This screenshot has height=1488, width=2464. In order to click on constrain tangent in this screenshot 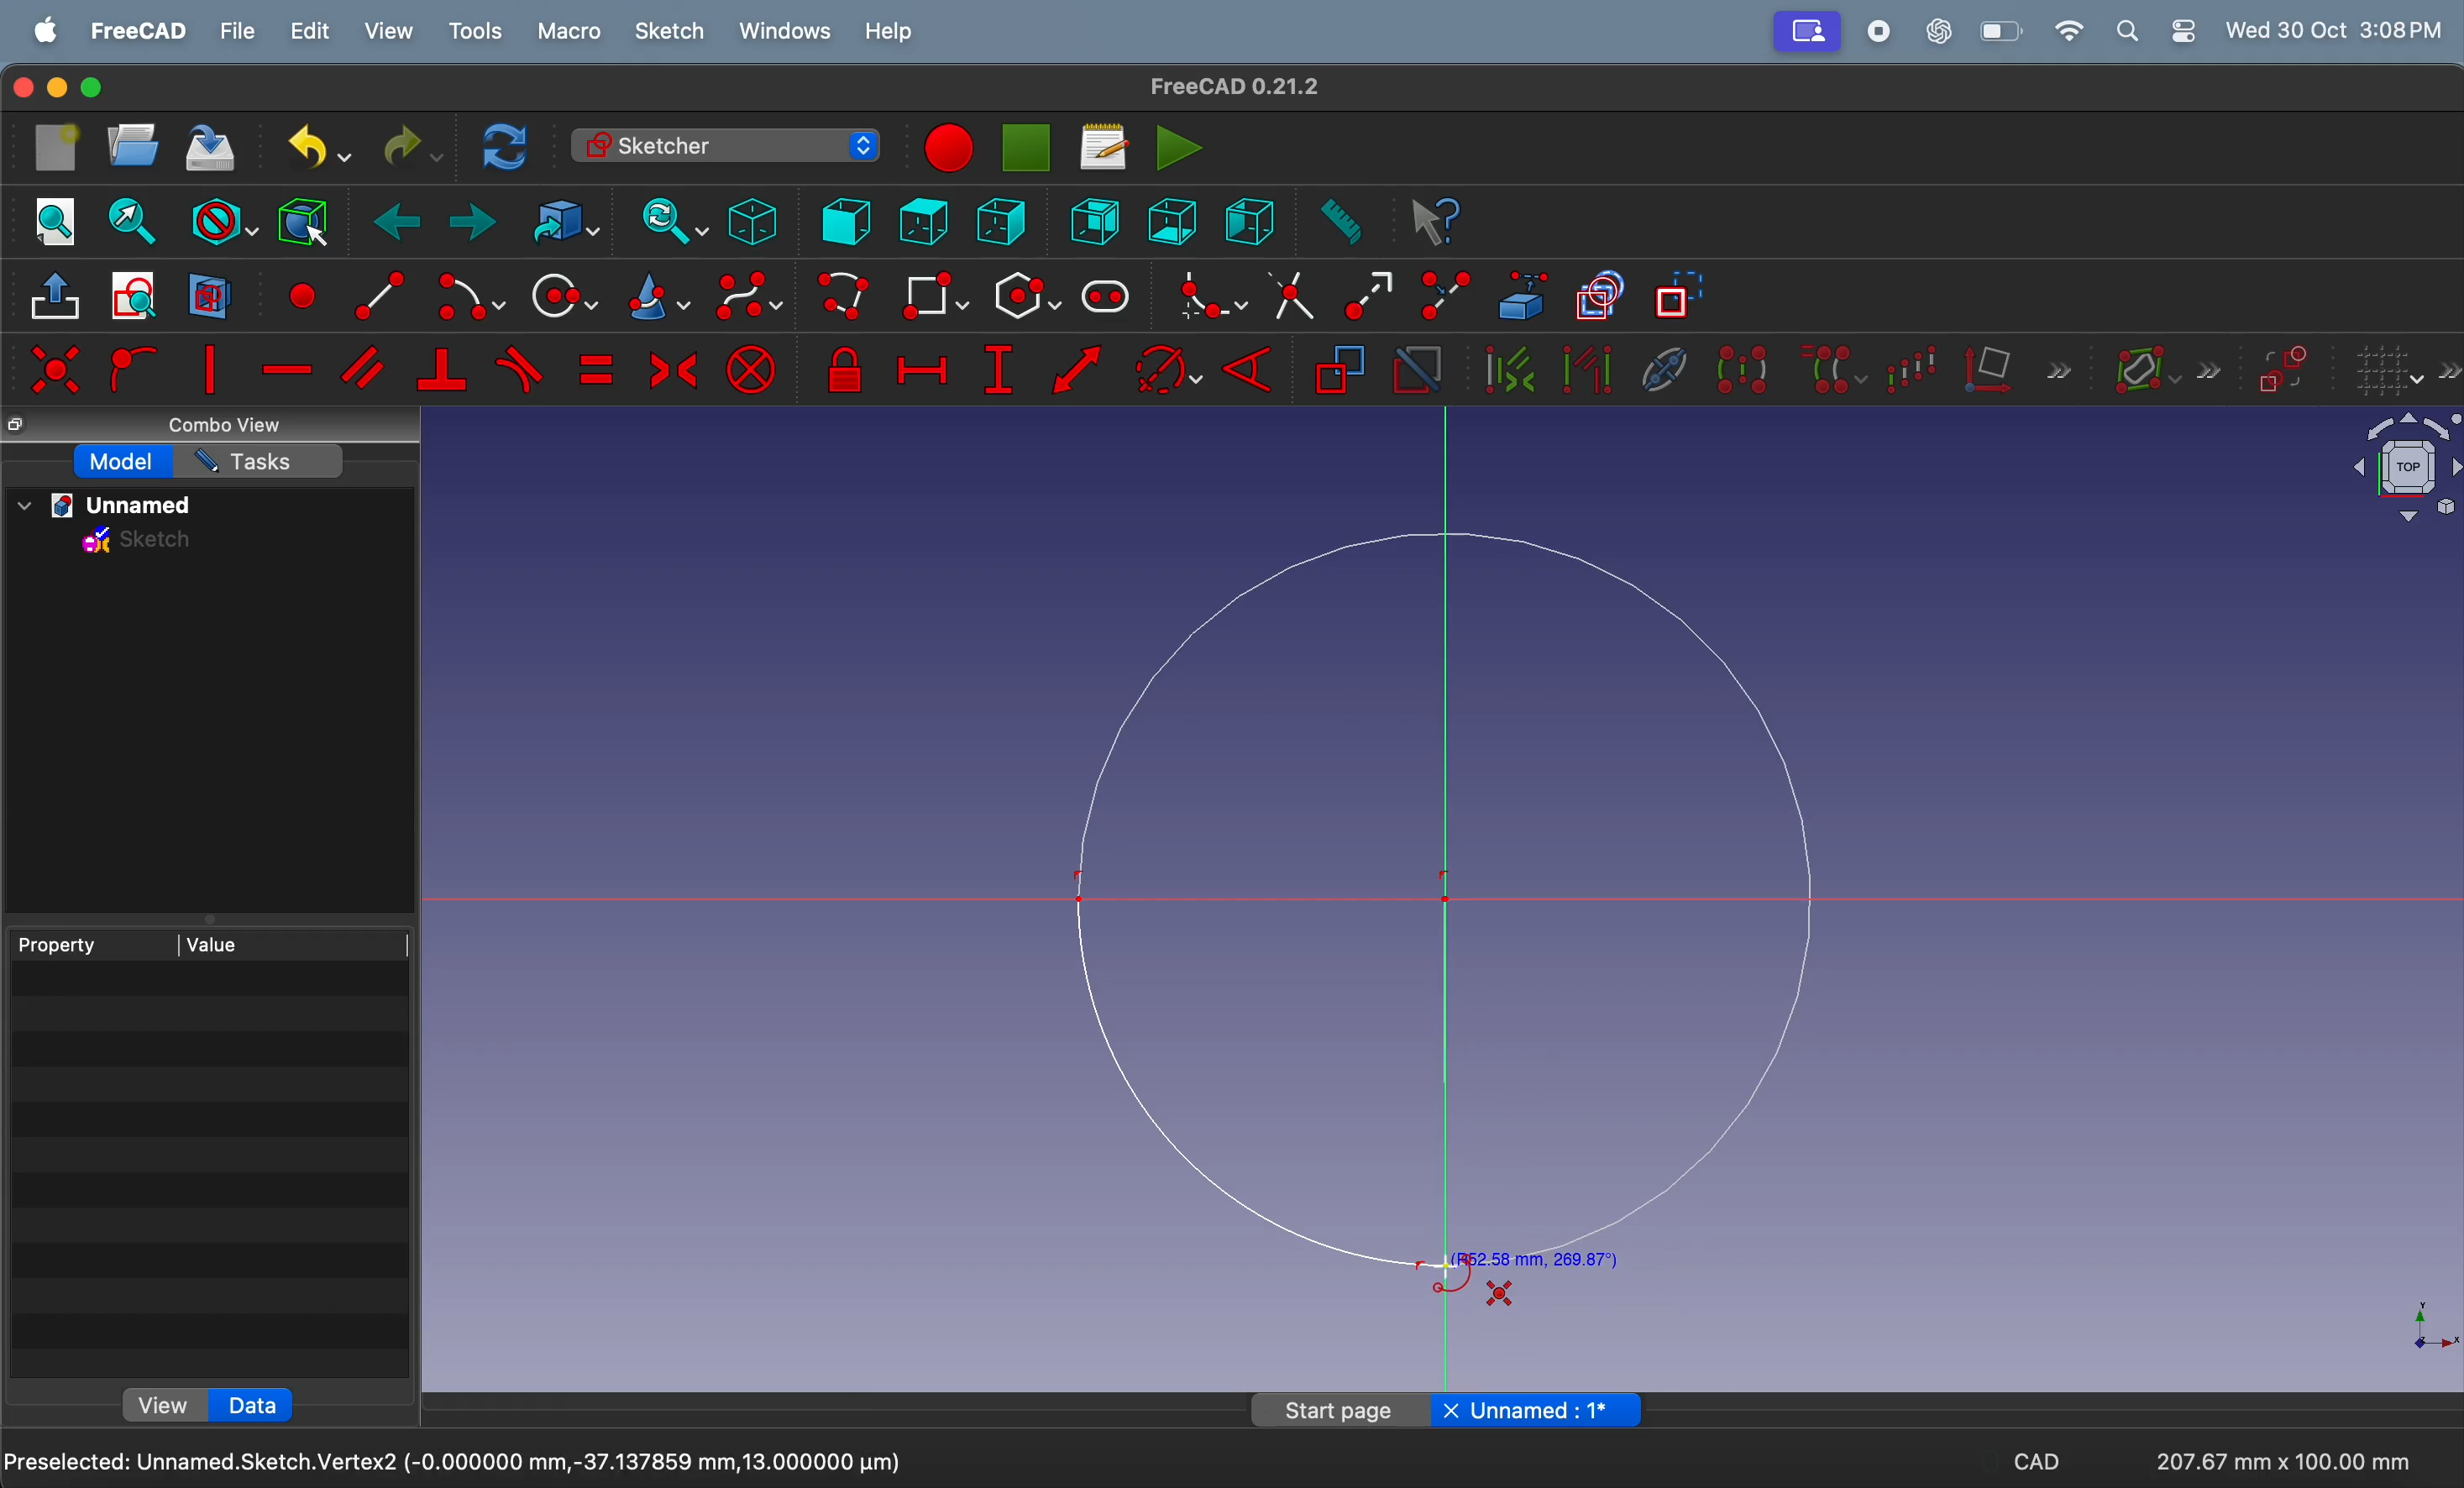, I will do `click(521, 369)`.